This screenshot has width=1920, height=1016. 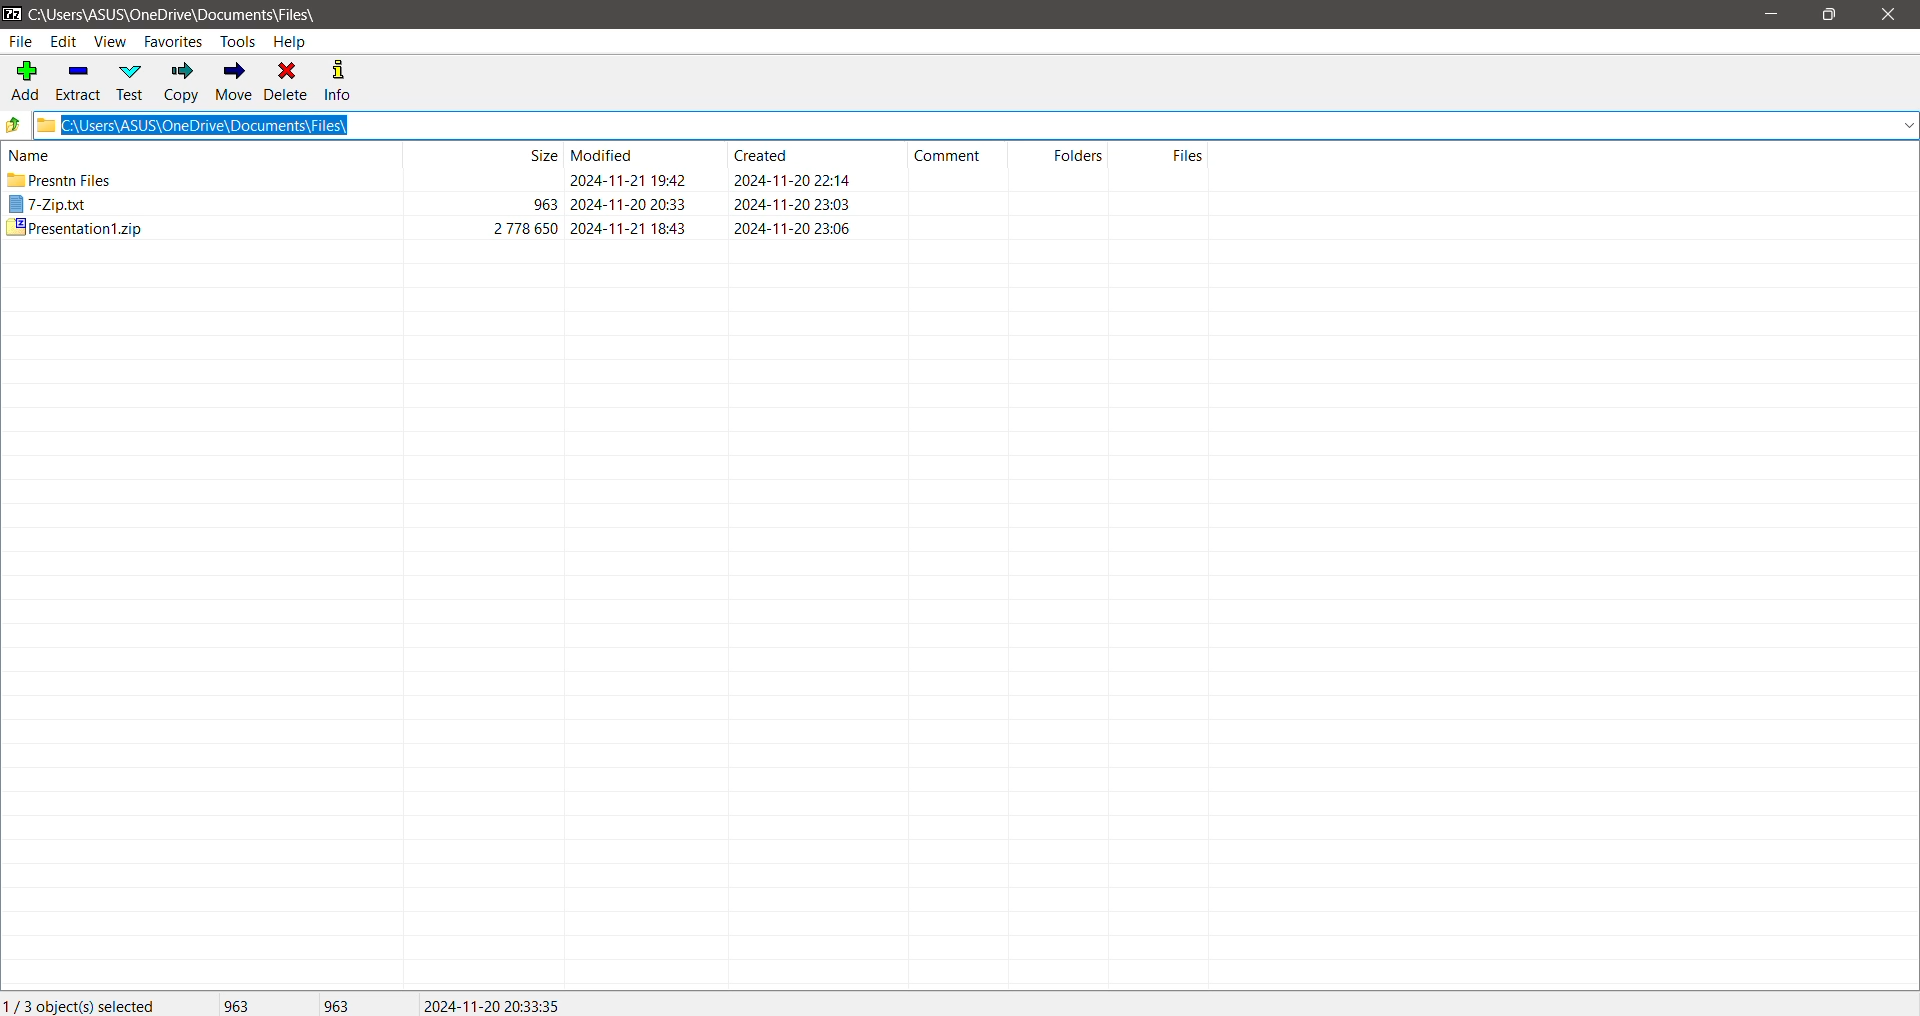 What do you see at coordinates (794, 228) in the screenshot?
I see `created date & time` at bounding box center [794, 228].